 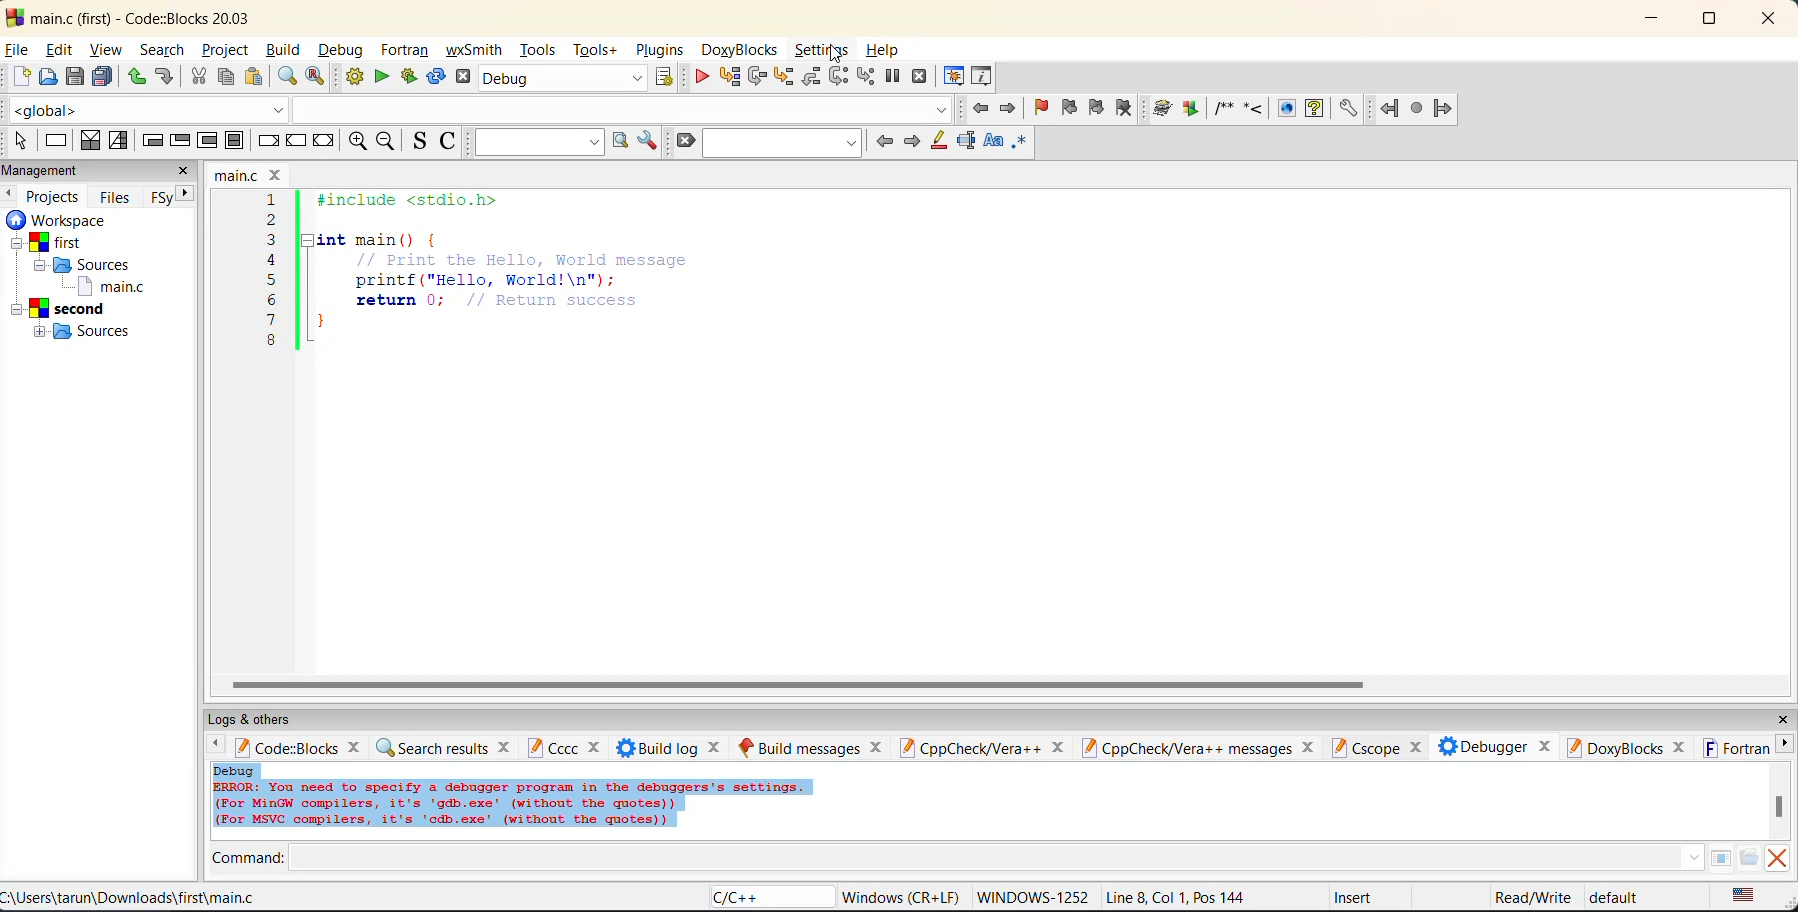 I want to click on search results, so click(x=446, y=747).